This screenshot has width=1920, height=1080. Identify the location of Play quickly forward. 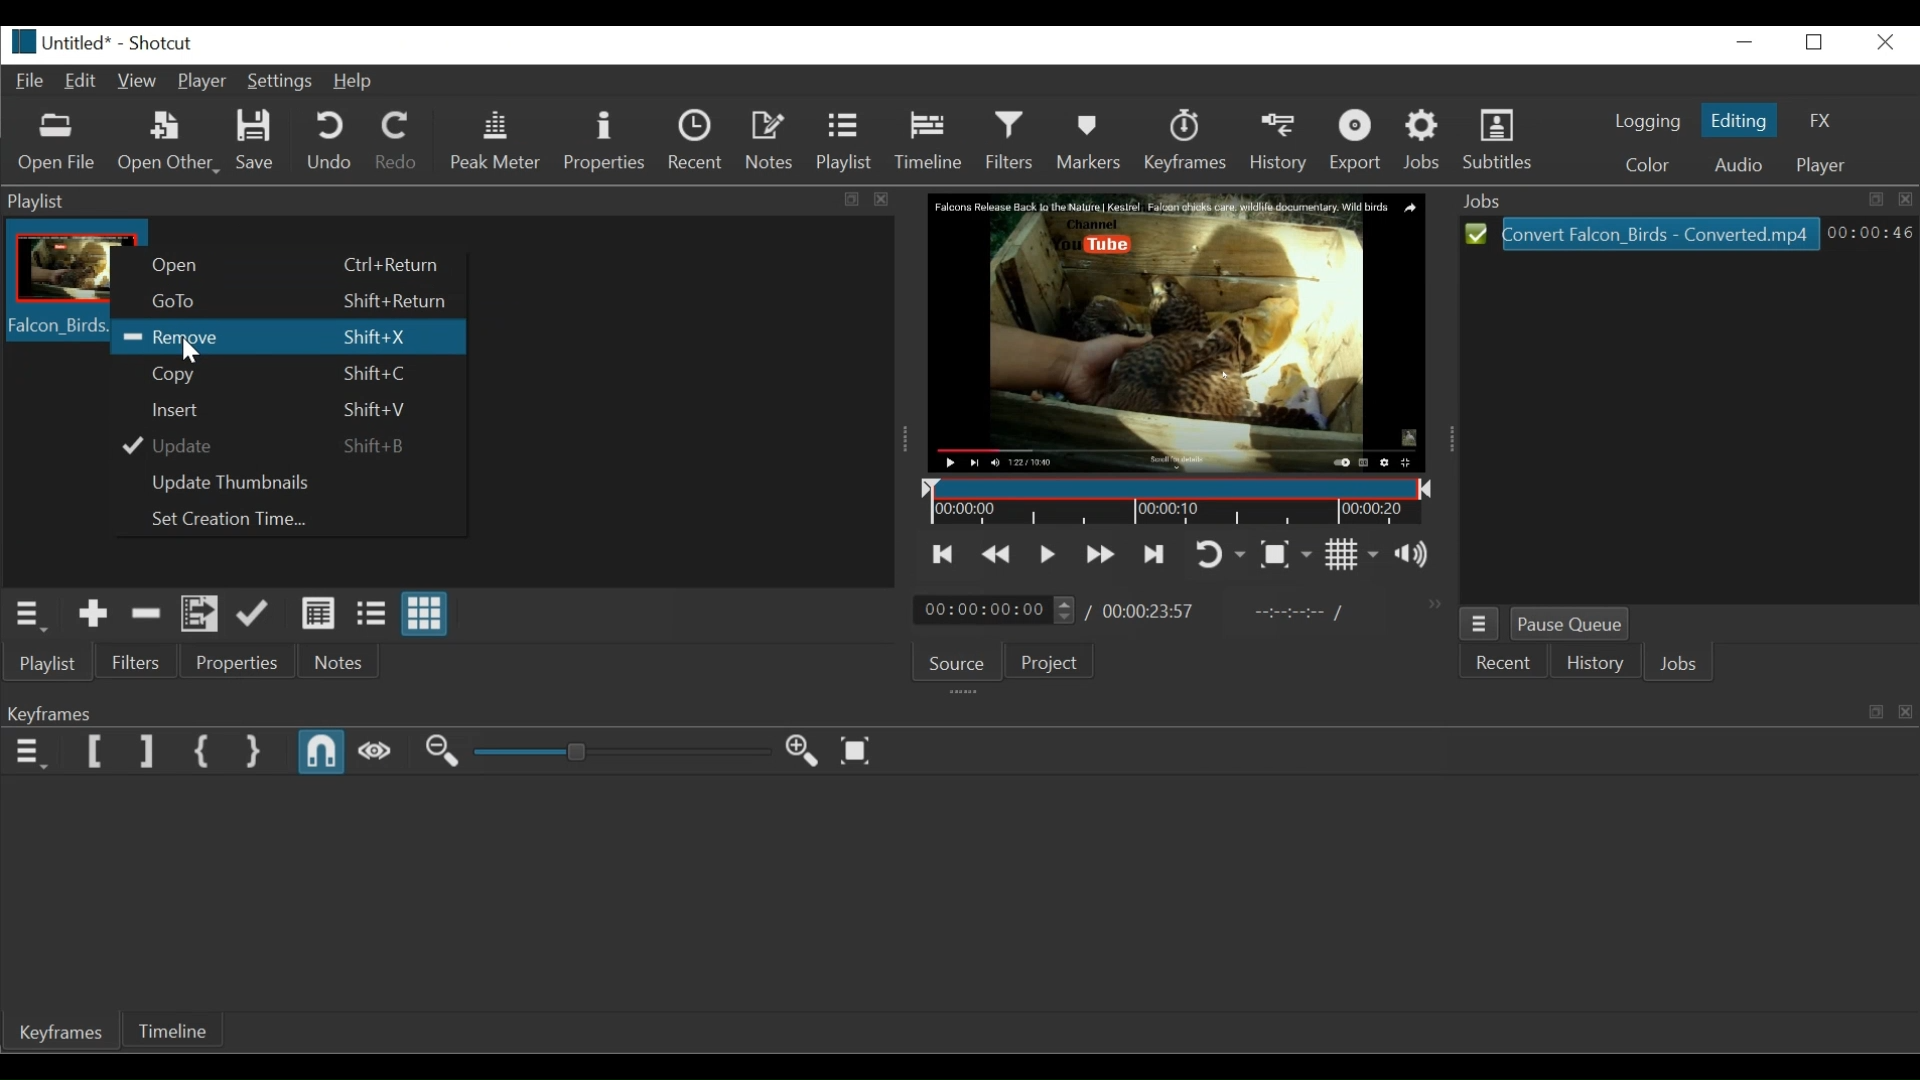
(1099, 555).